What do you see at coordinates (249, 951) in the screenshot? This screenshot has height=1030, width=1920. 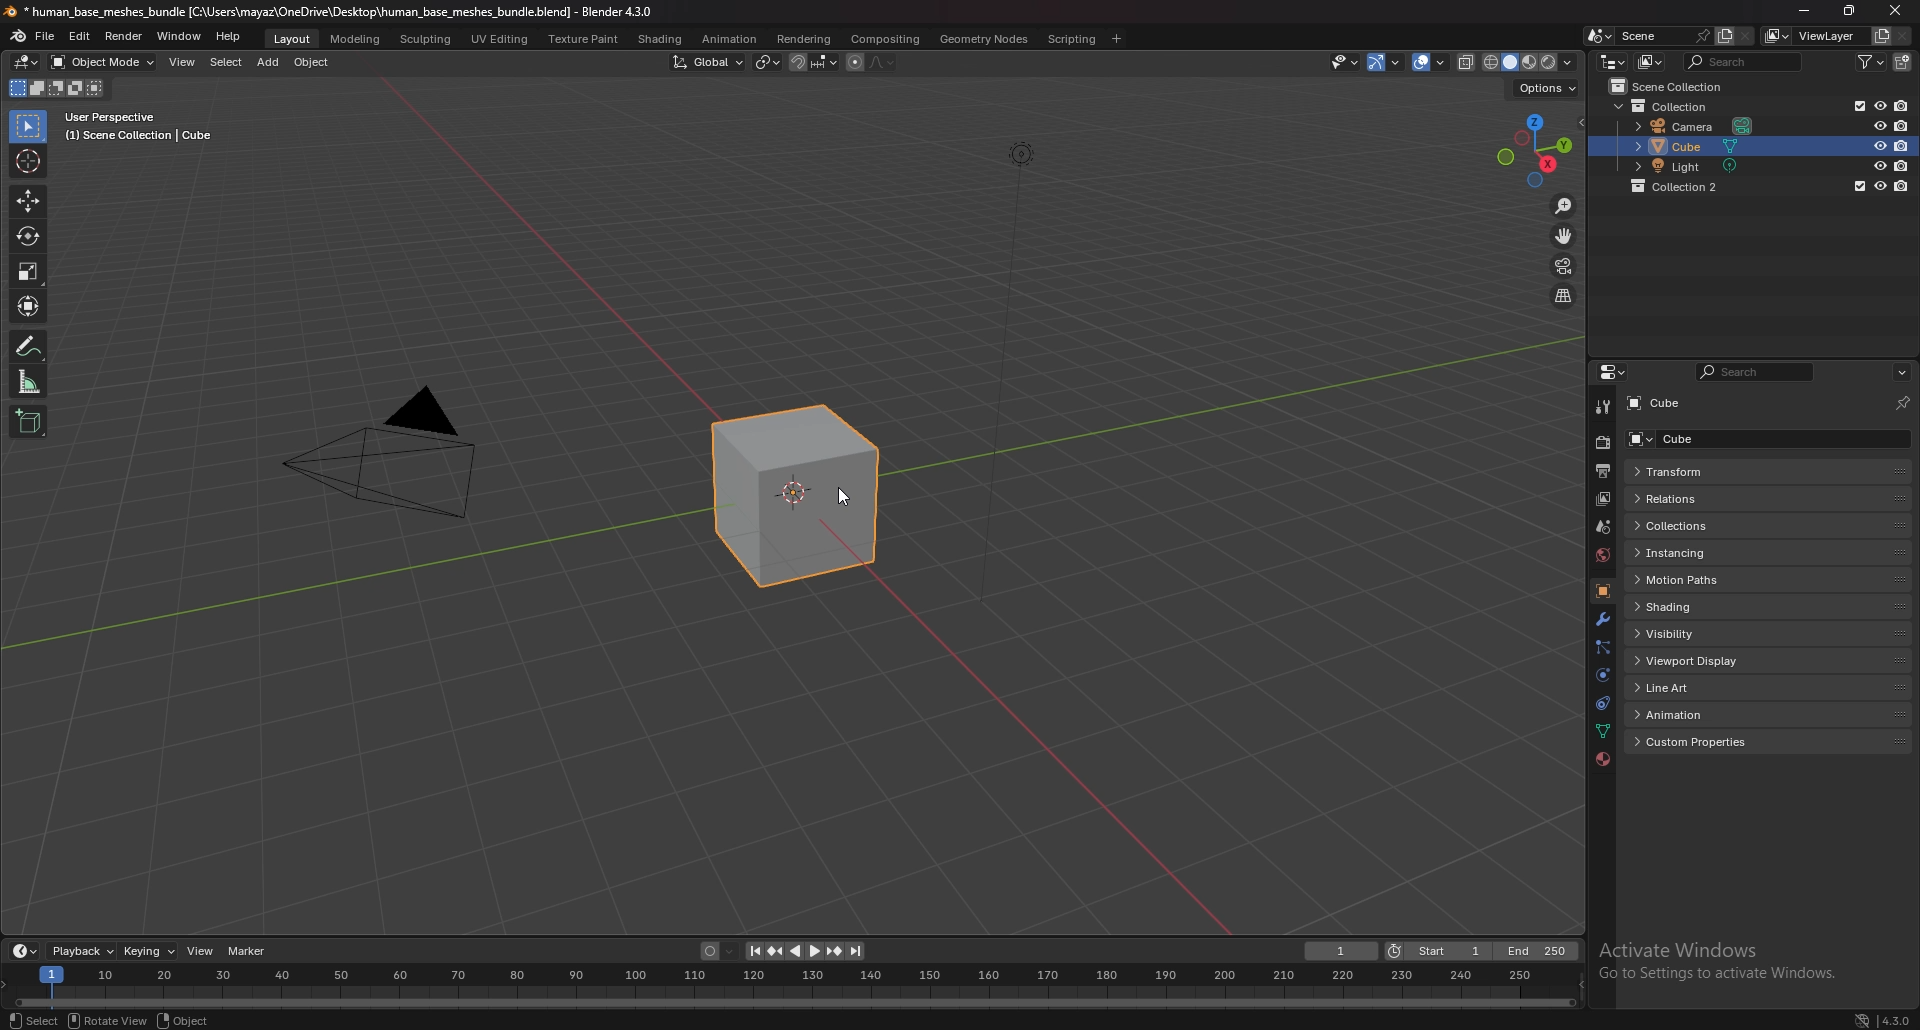 I see `marker` at bounding box center [249, 951].